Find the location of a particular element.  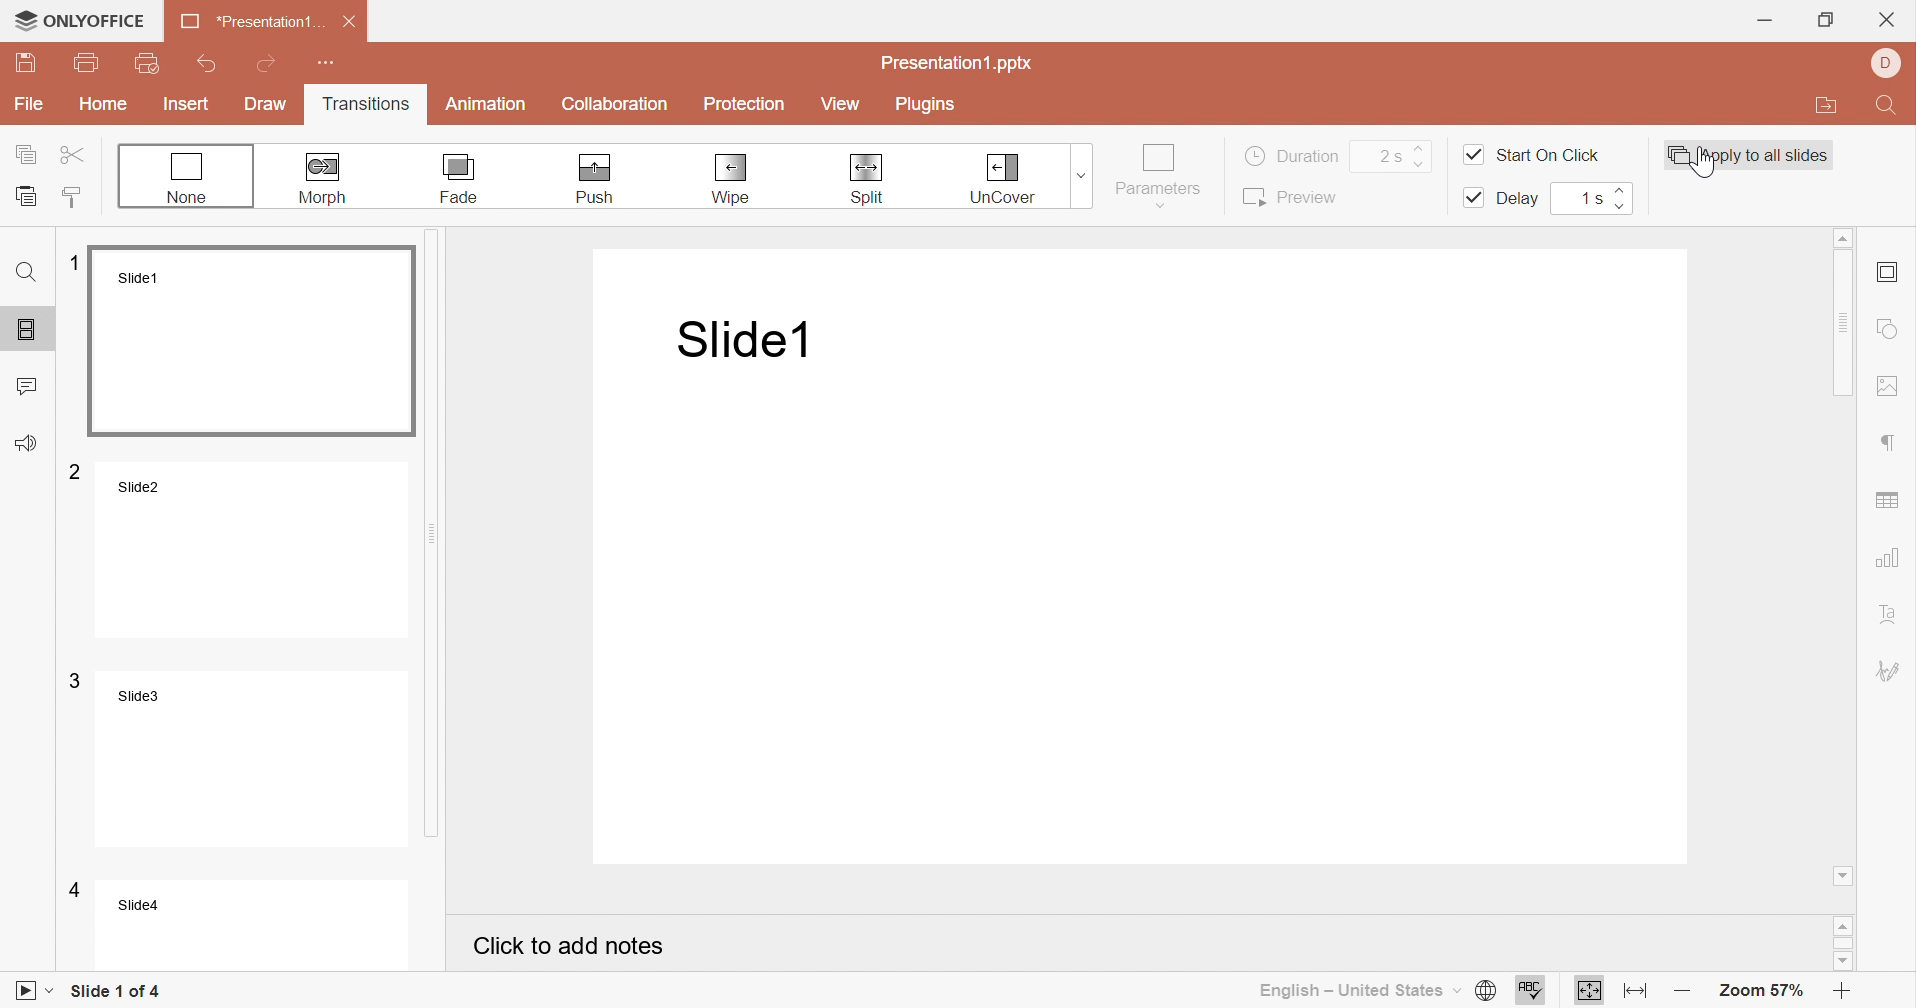

Print file is located at coordinates (88, 61).